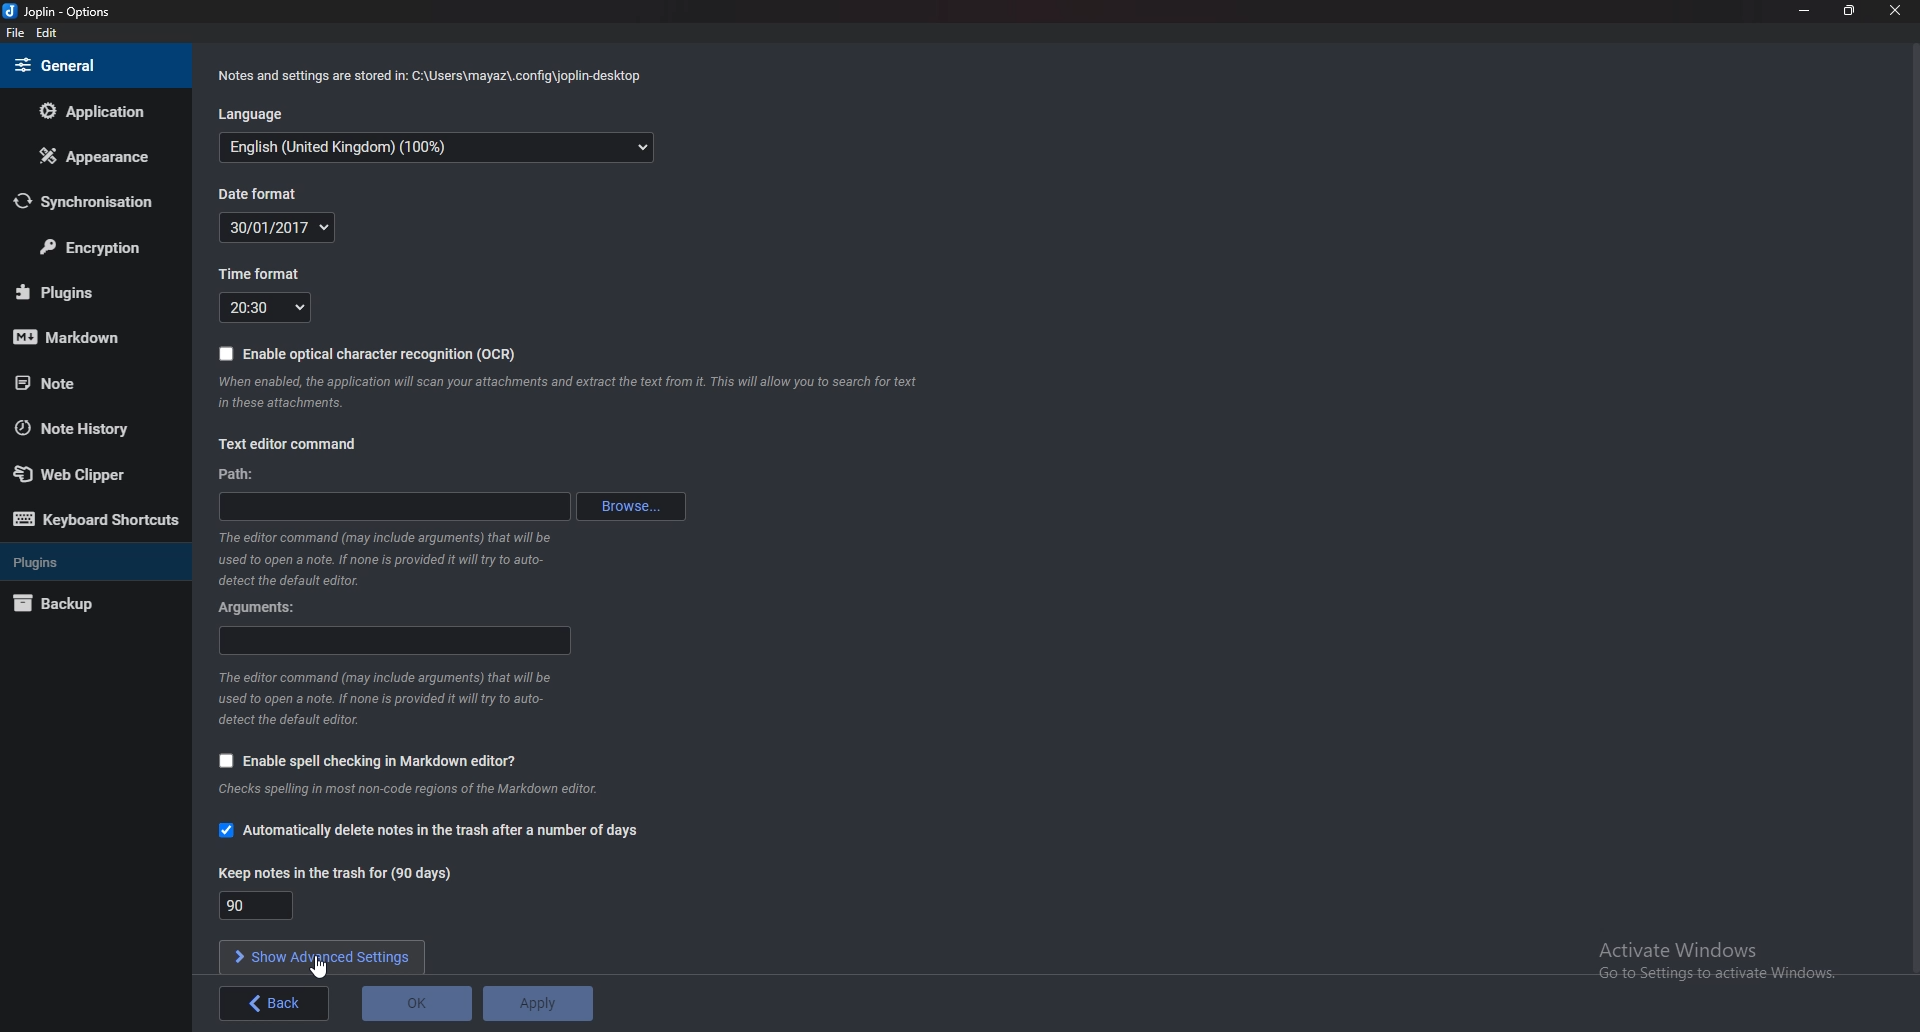 This screenshot has width=1920, height=1032. I want to click on plugins, so click(90, 561).